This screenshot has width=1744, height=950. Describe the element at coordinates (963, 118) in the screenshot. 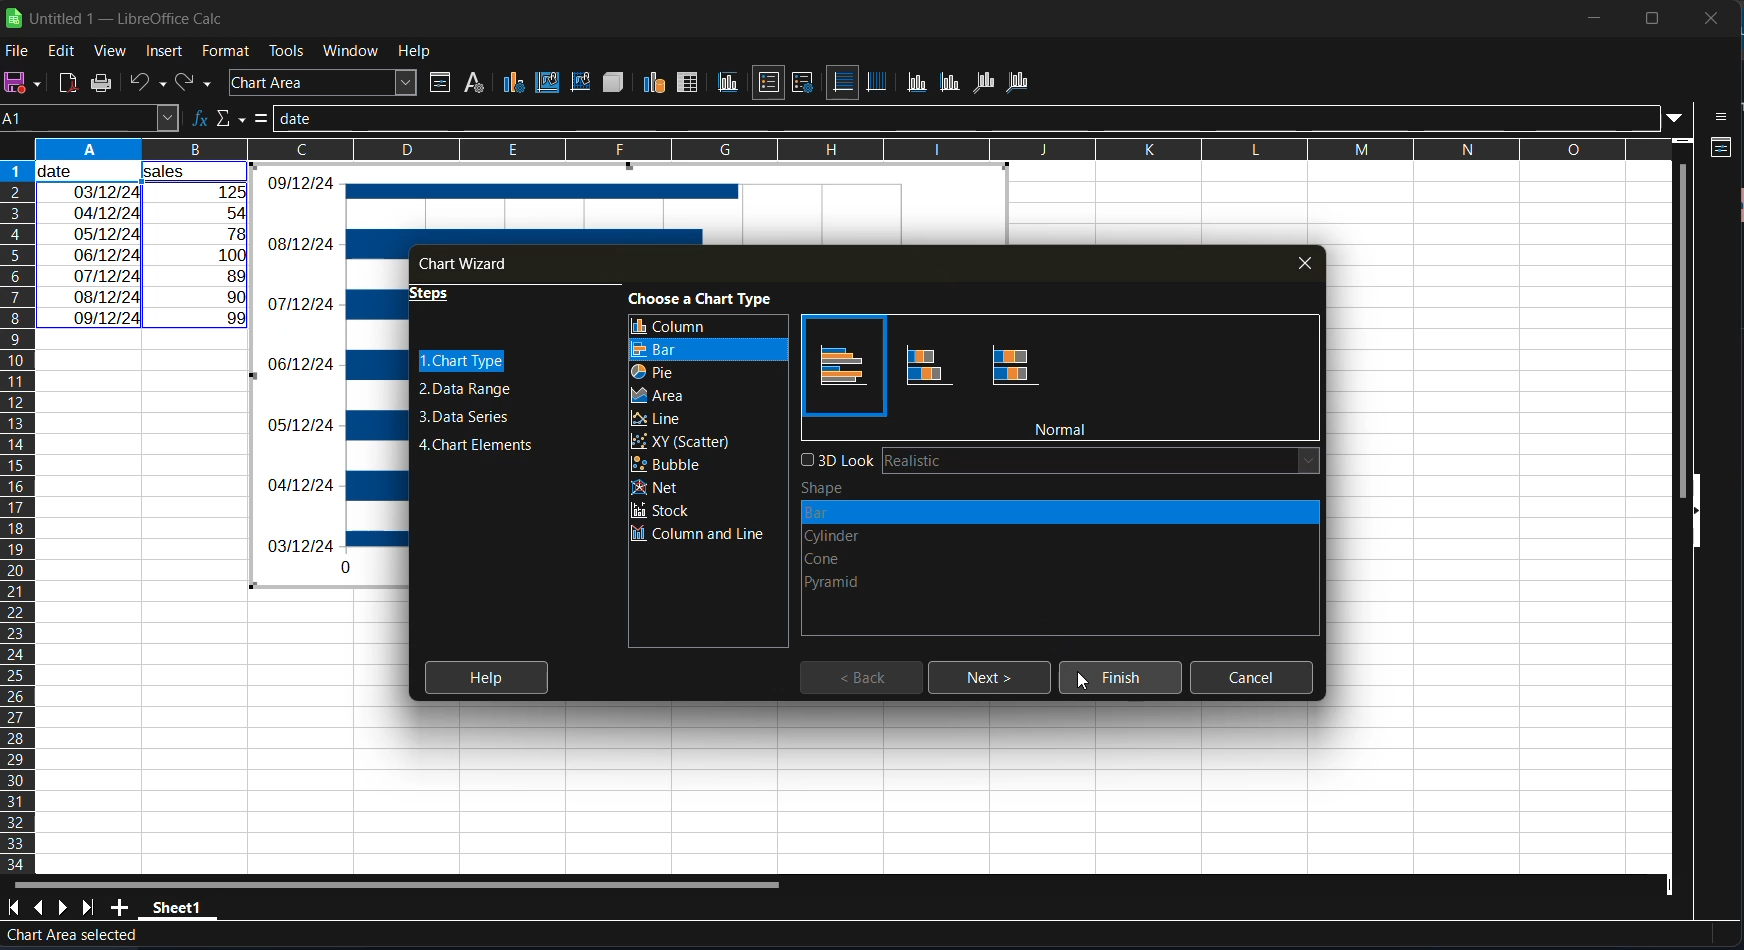

I see `input line` at that location.